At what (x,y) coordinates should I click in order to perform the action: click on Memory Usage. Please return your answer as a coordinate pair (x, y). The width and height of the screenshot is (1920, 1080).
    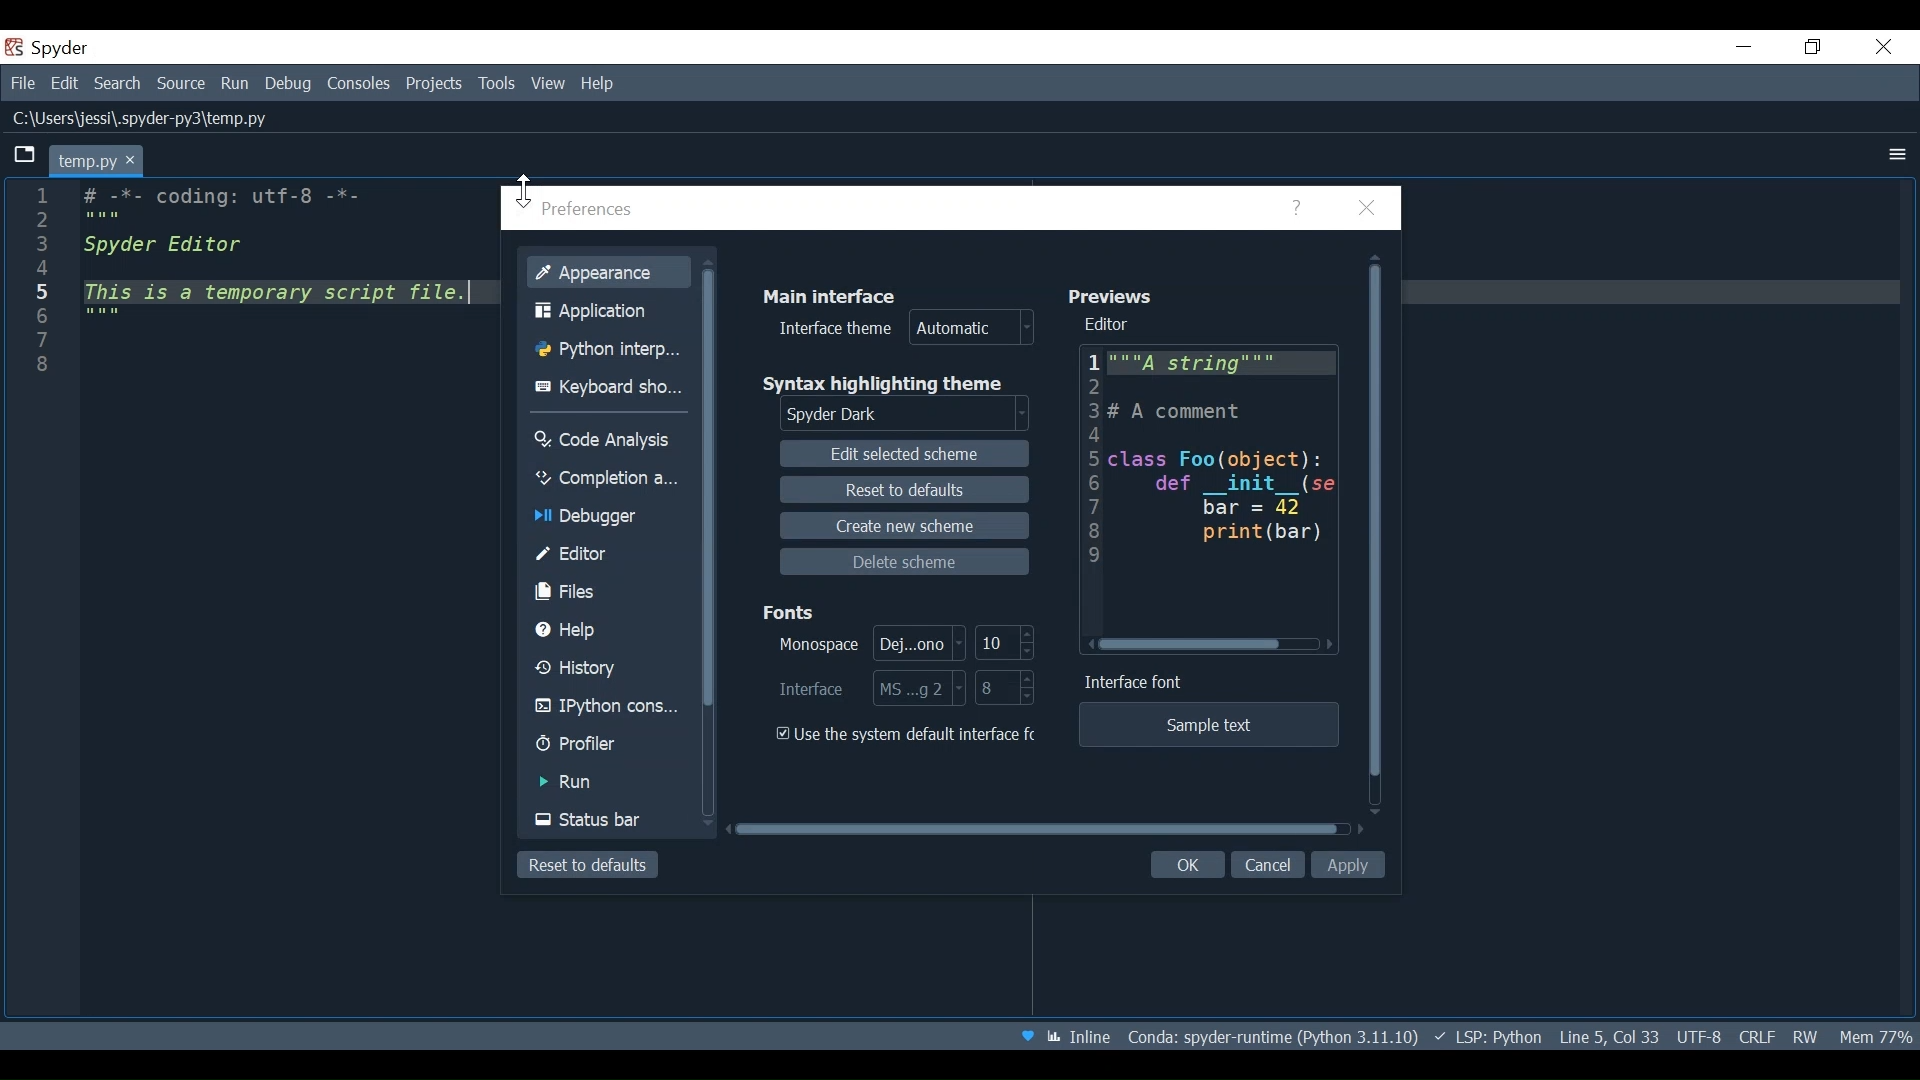
    Looking at the image, I should click on (1875, 1037).